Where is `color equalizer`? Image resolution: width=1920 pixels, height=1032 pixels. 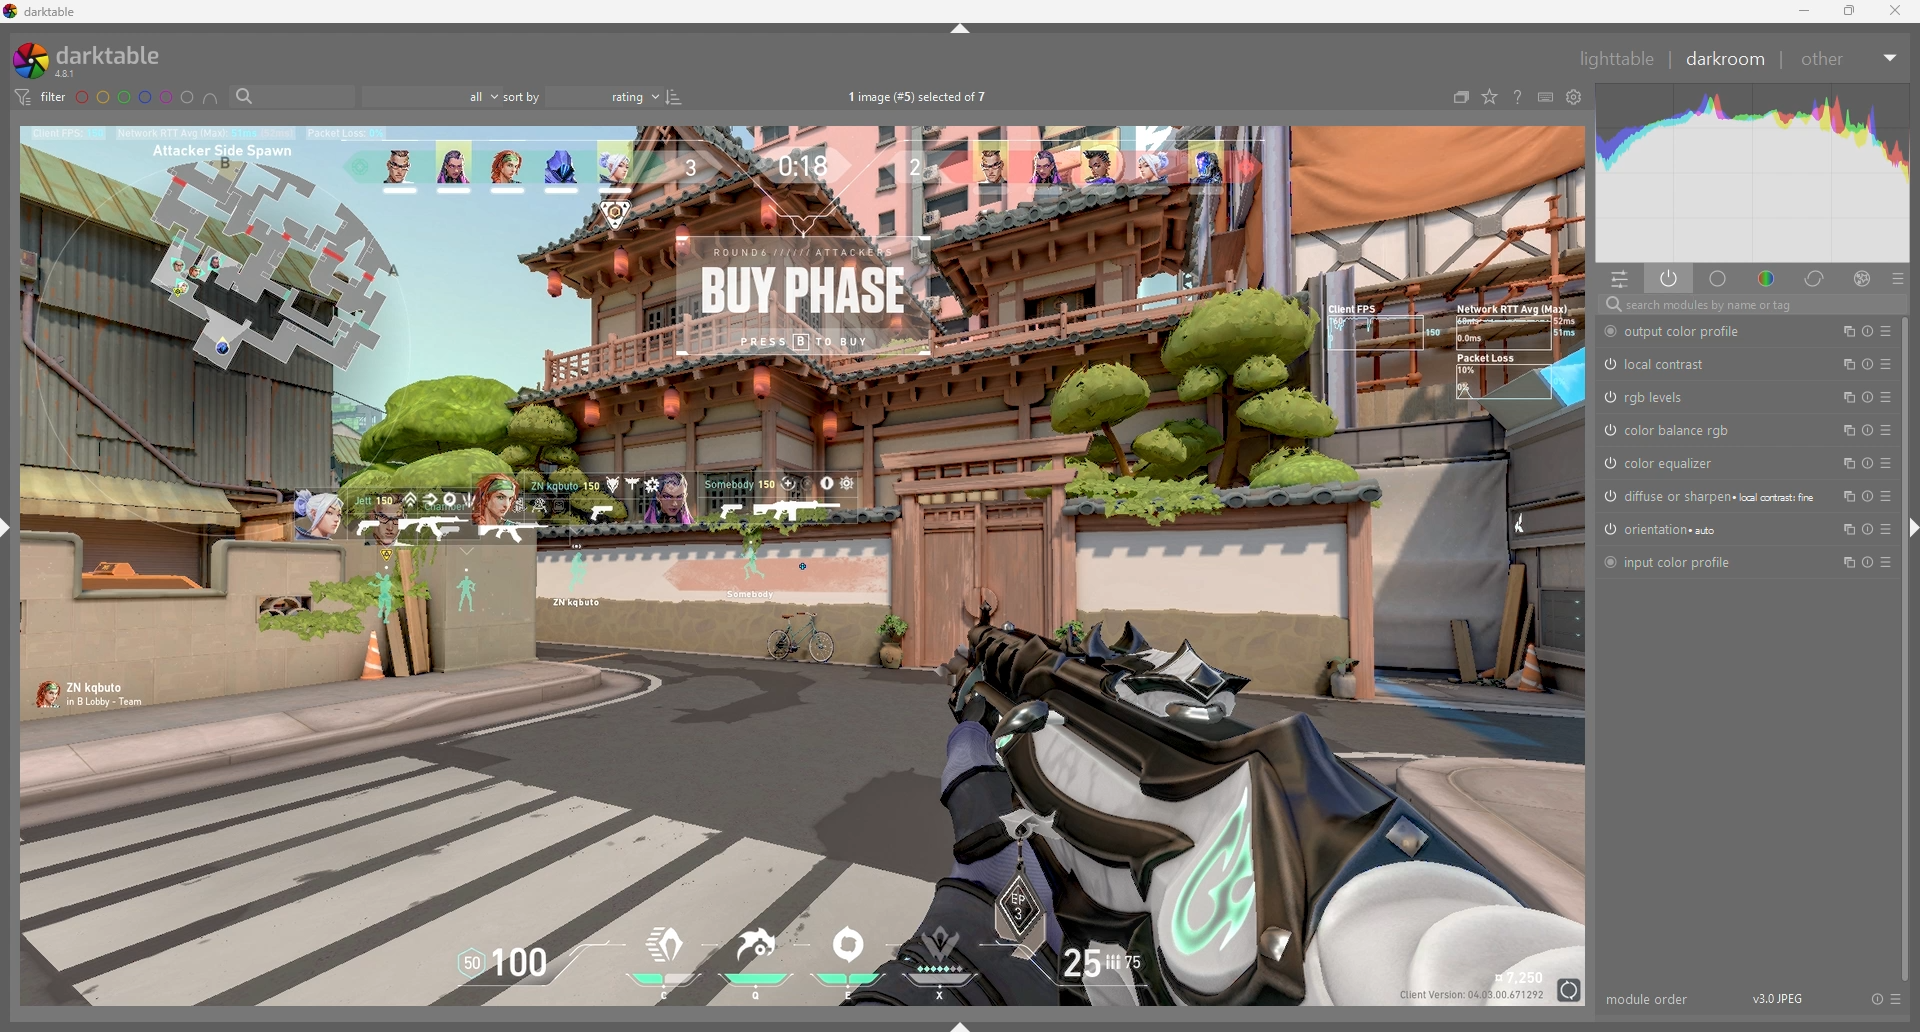 color equalizer is located at coordinates (1665, 463).